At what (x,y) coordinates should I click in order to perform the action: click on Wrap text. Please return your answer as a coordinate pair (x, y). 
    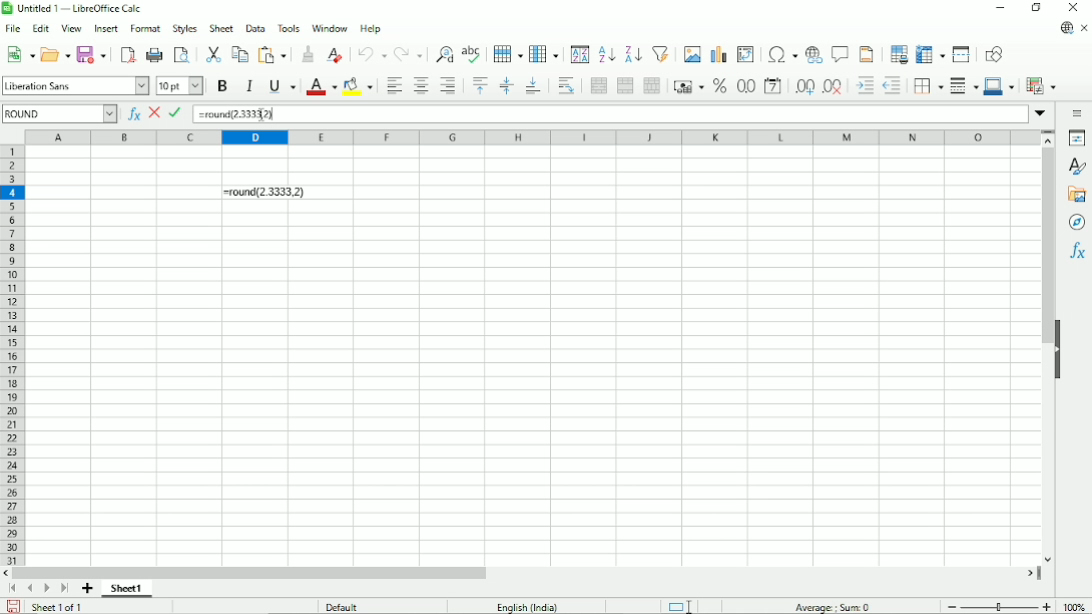
    Looking at the image, I should click on (567, 86).